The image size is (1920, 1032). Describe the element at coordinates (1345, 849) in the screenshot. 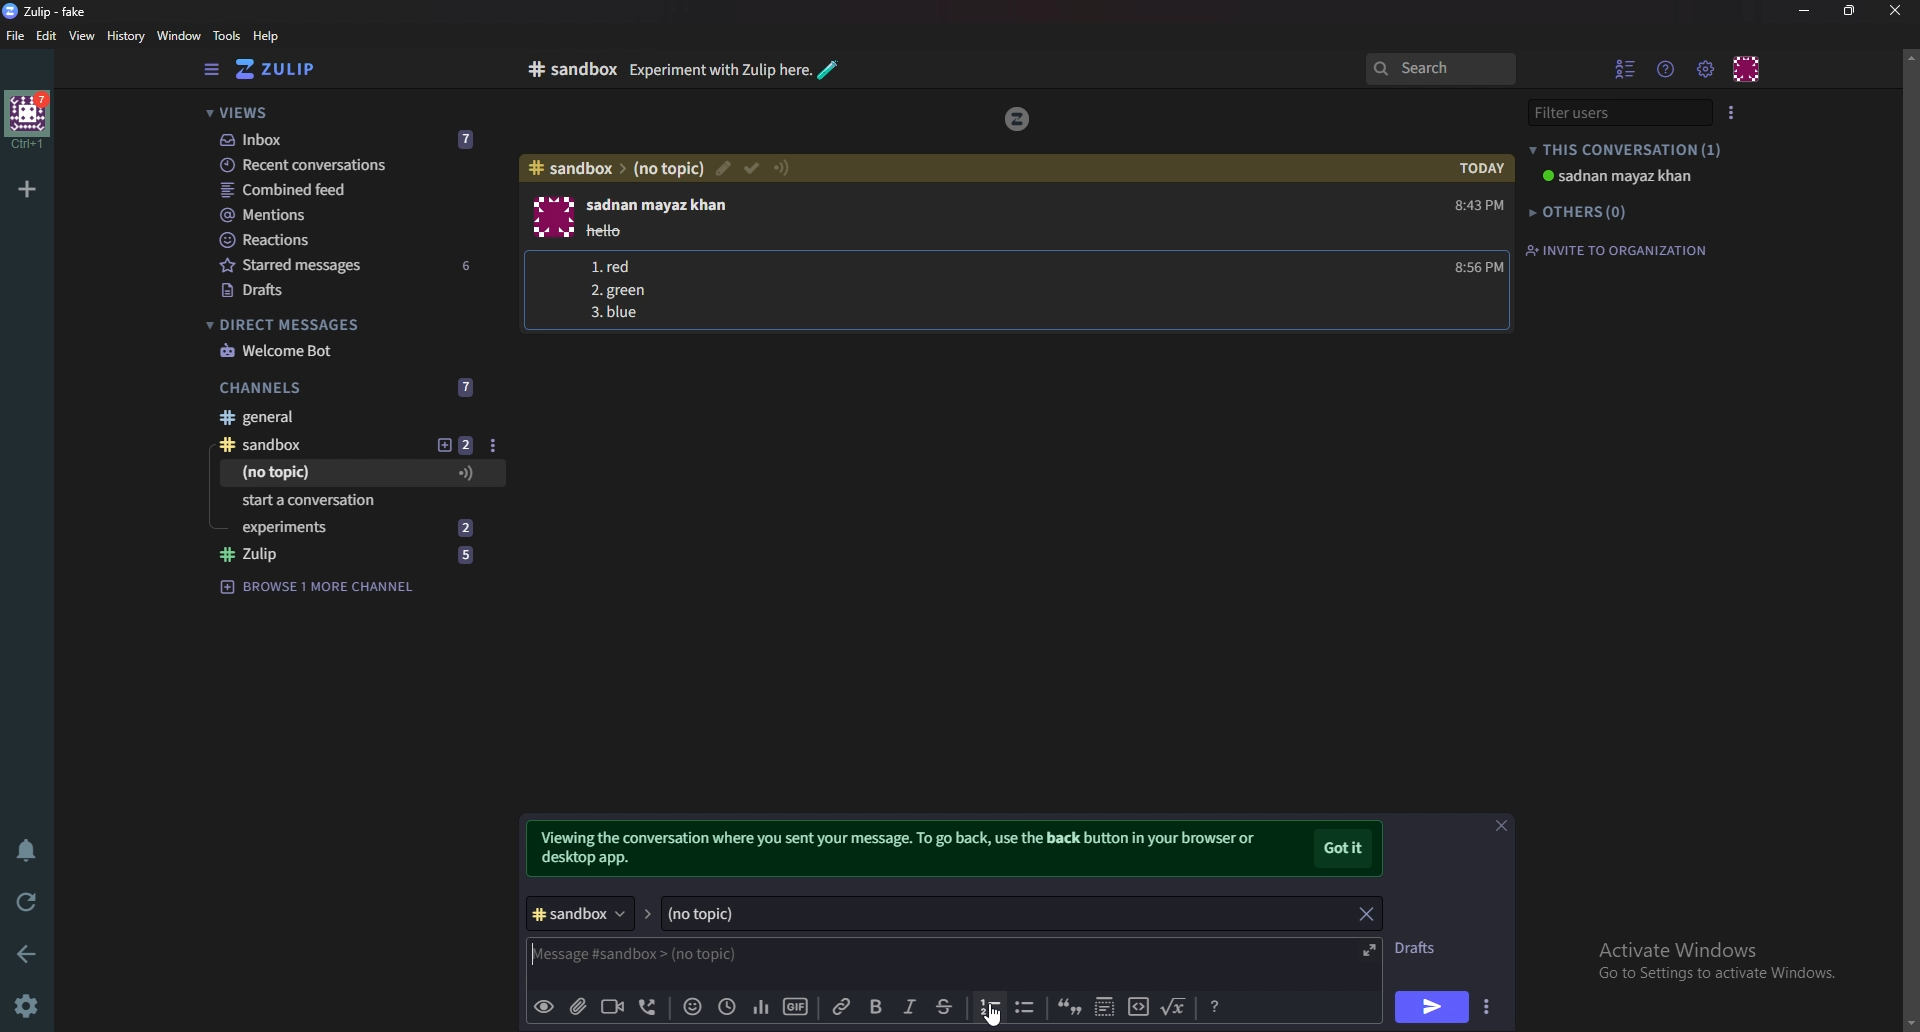

I see `got it` at that location.